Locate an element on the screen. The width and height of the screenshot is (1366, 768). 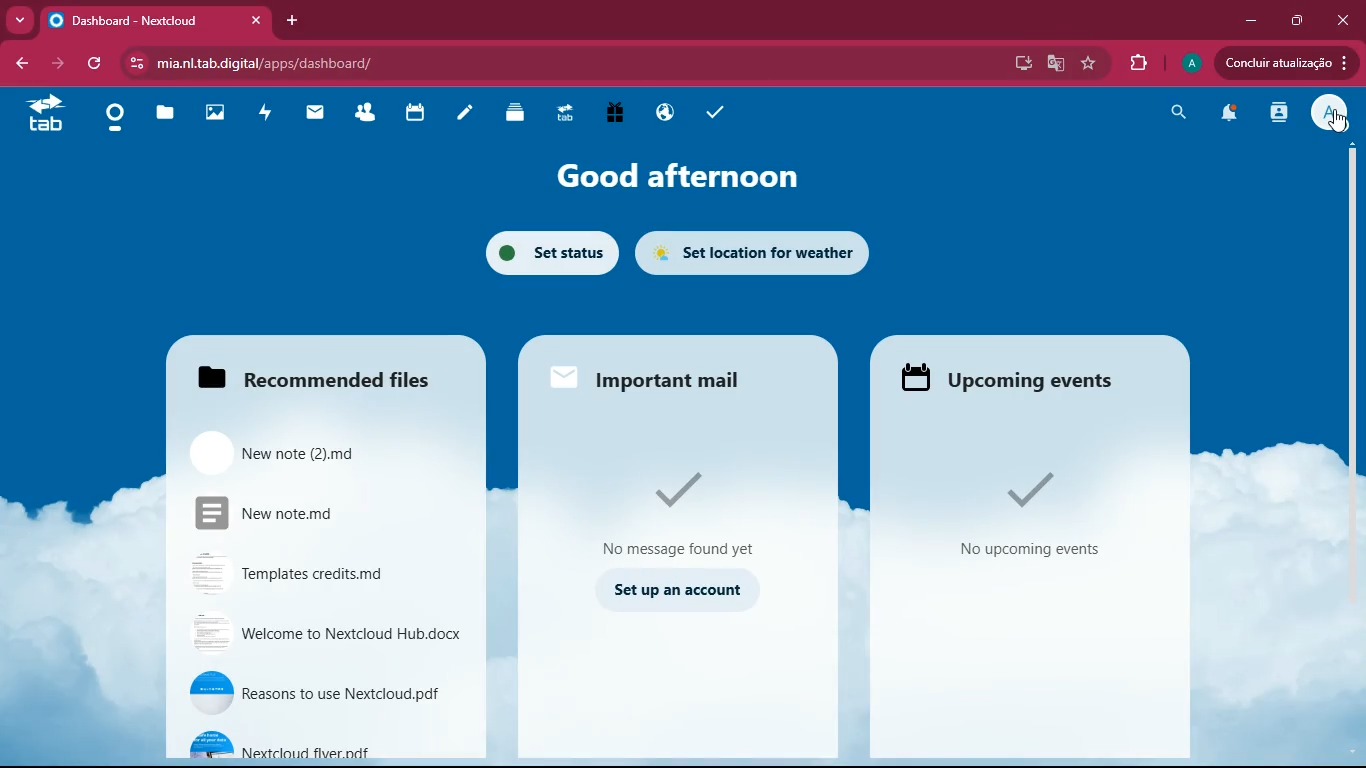
maximize is located at coordinates (1299, 20).